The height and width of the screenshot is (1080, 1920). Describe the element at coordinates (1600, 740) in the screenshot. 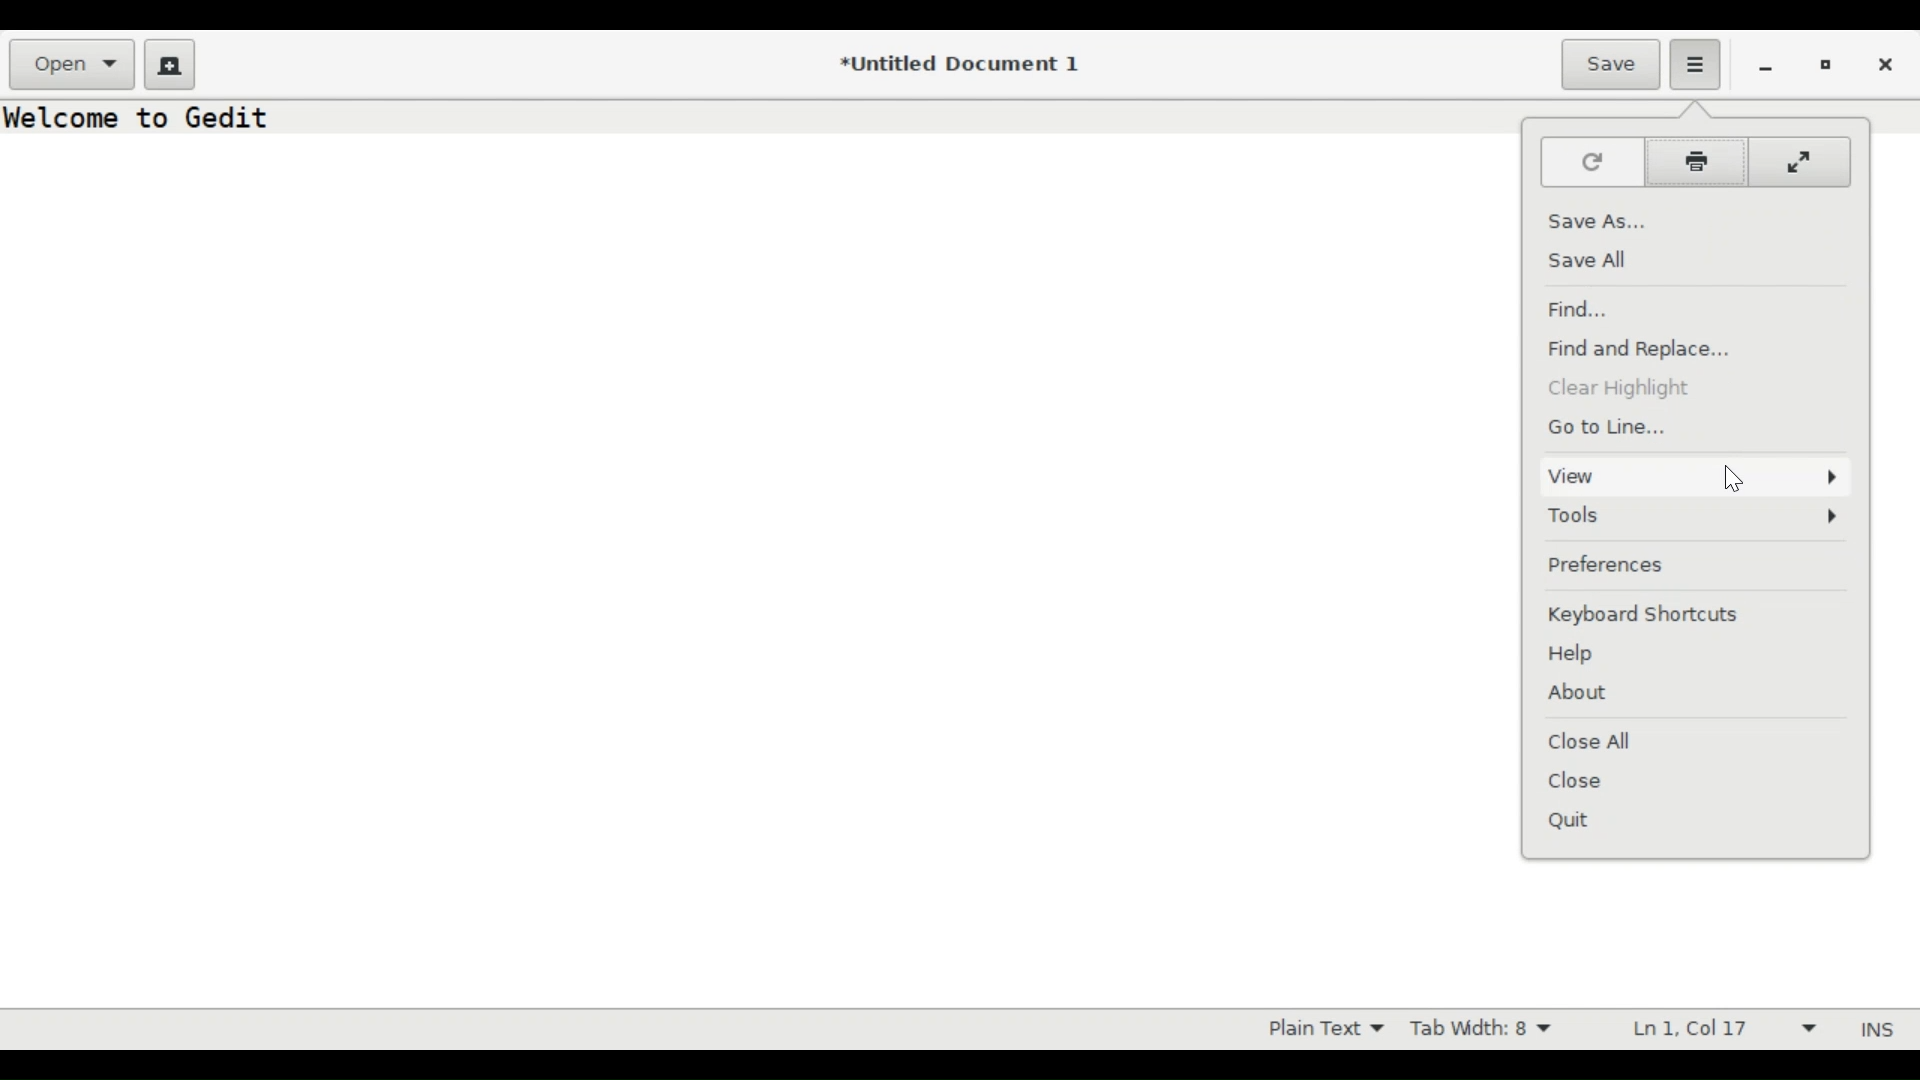

I see `Close all` at that location.